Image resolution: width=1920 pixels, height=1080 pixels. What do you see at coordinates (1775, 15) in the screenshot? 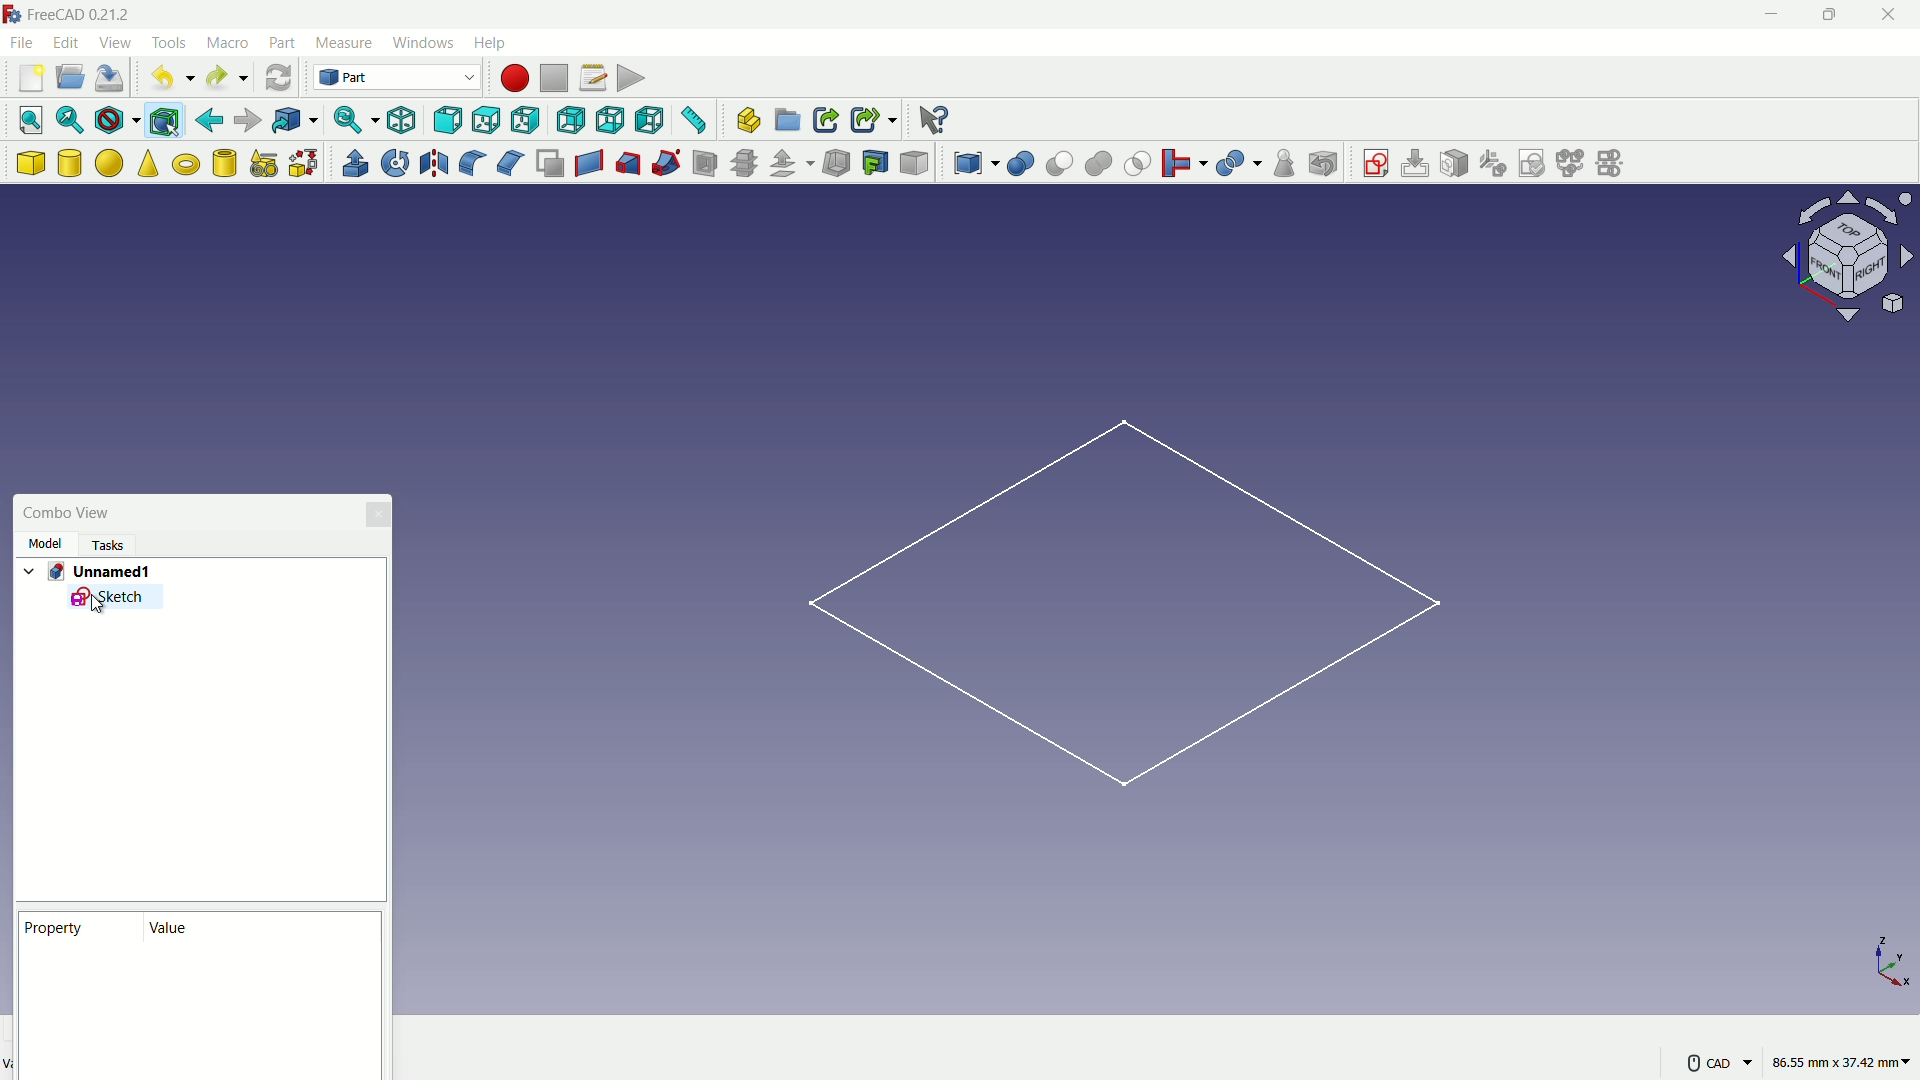
I see `minimize` at bounding box center [1775, 15].